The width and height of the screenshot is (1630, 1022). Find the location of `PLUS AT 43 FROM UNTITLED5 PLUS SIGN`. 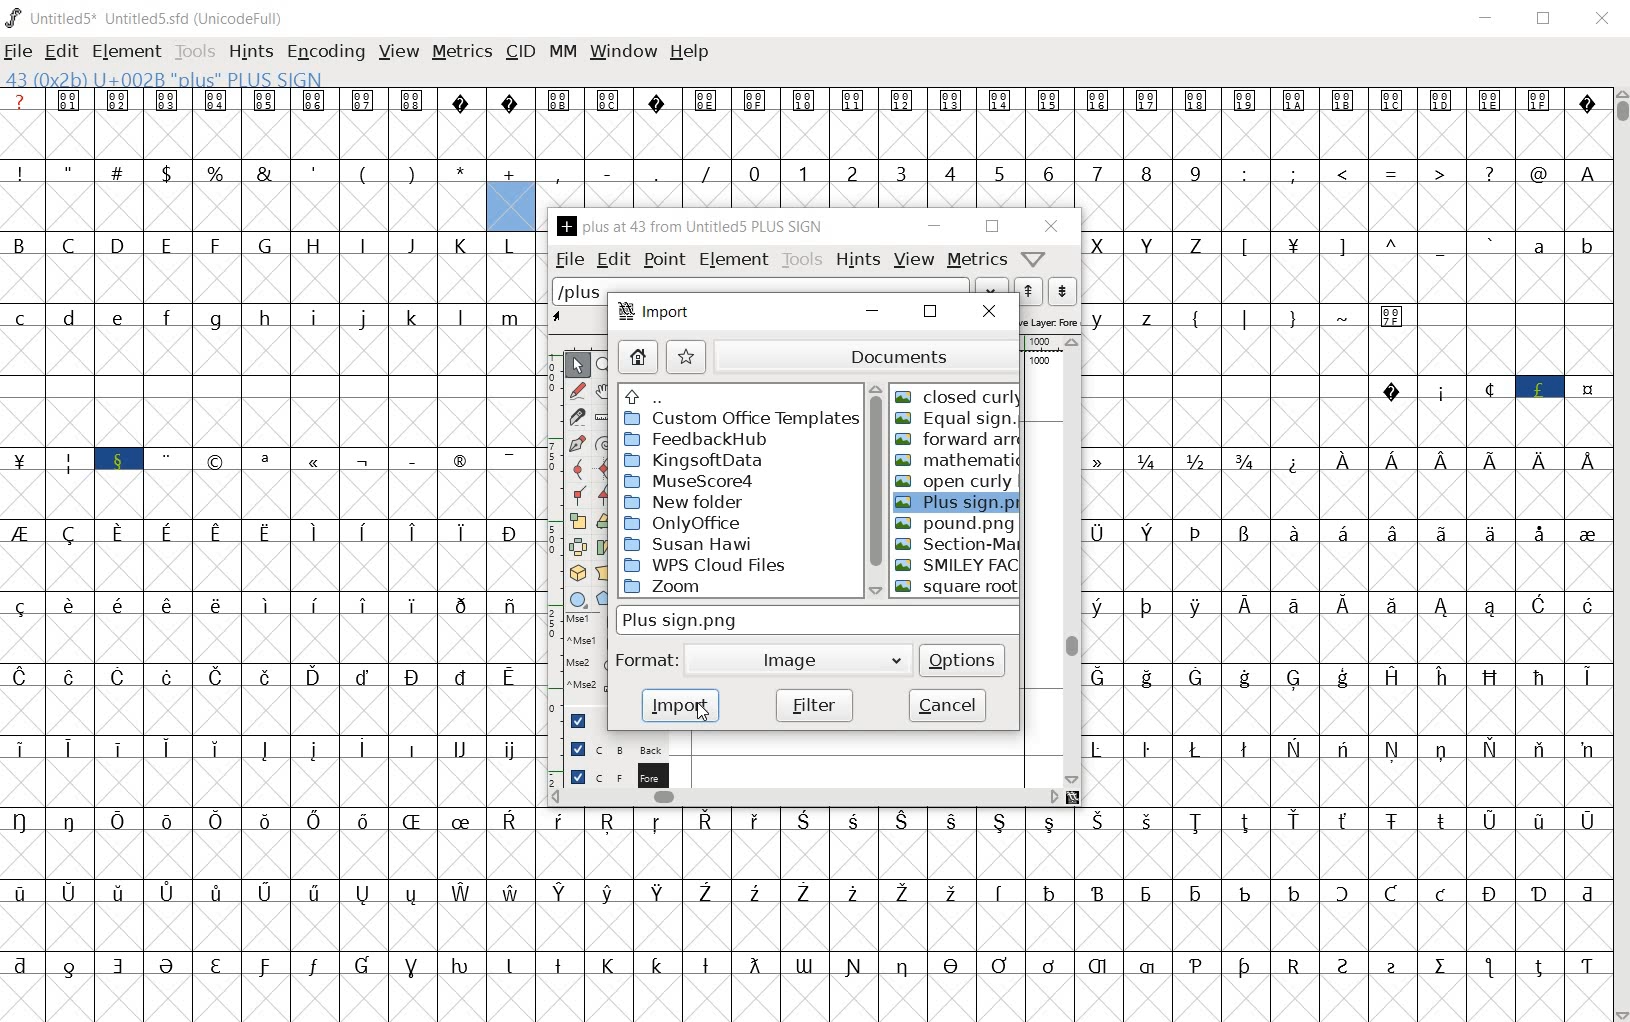

PLUS AT 43 FROM UNTITLED5 PLUS SIGN is located at coordinates (693, 228).